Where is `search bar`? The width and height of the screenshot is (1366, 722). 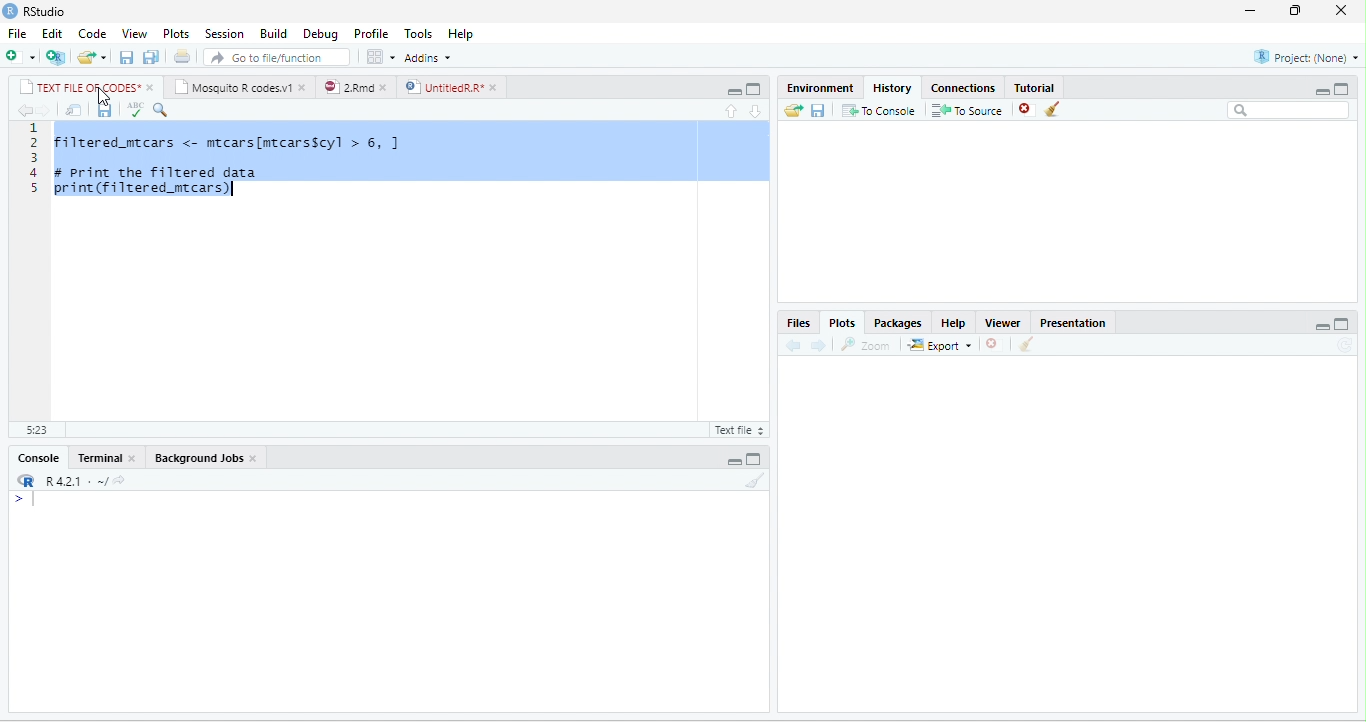
search bar is located at coordinates (1288, 110).